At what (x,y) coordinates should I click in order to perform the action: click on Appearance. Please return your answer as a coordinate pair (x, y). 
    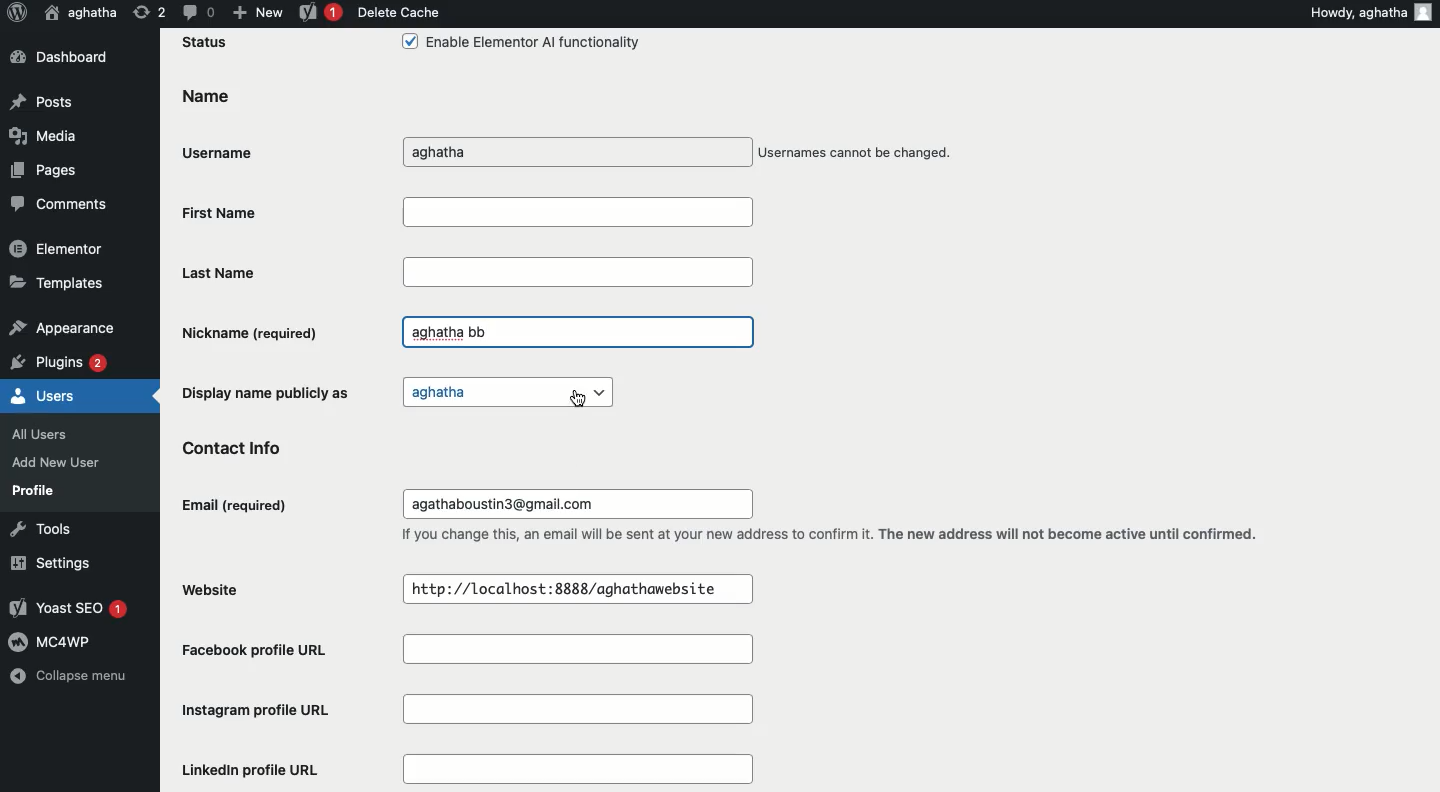
    Looking at the image, I should click on (61, 325).